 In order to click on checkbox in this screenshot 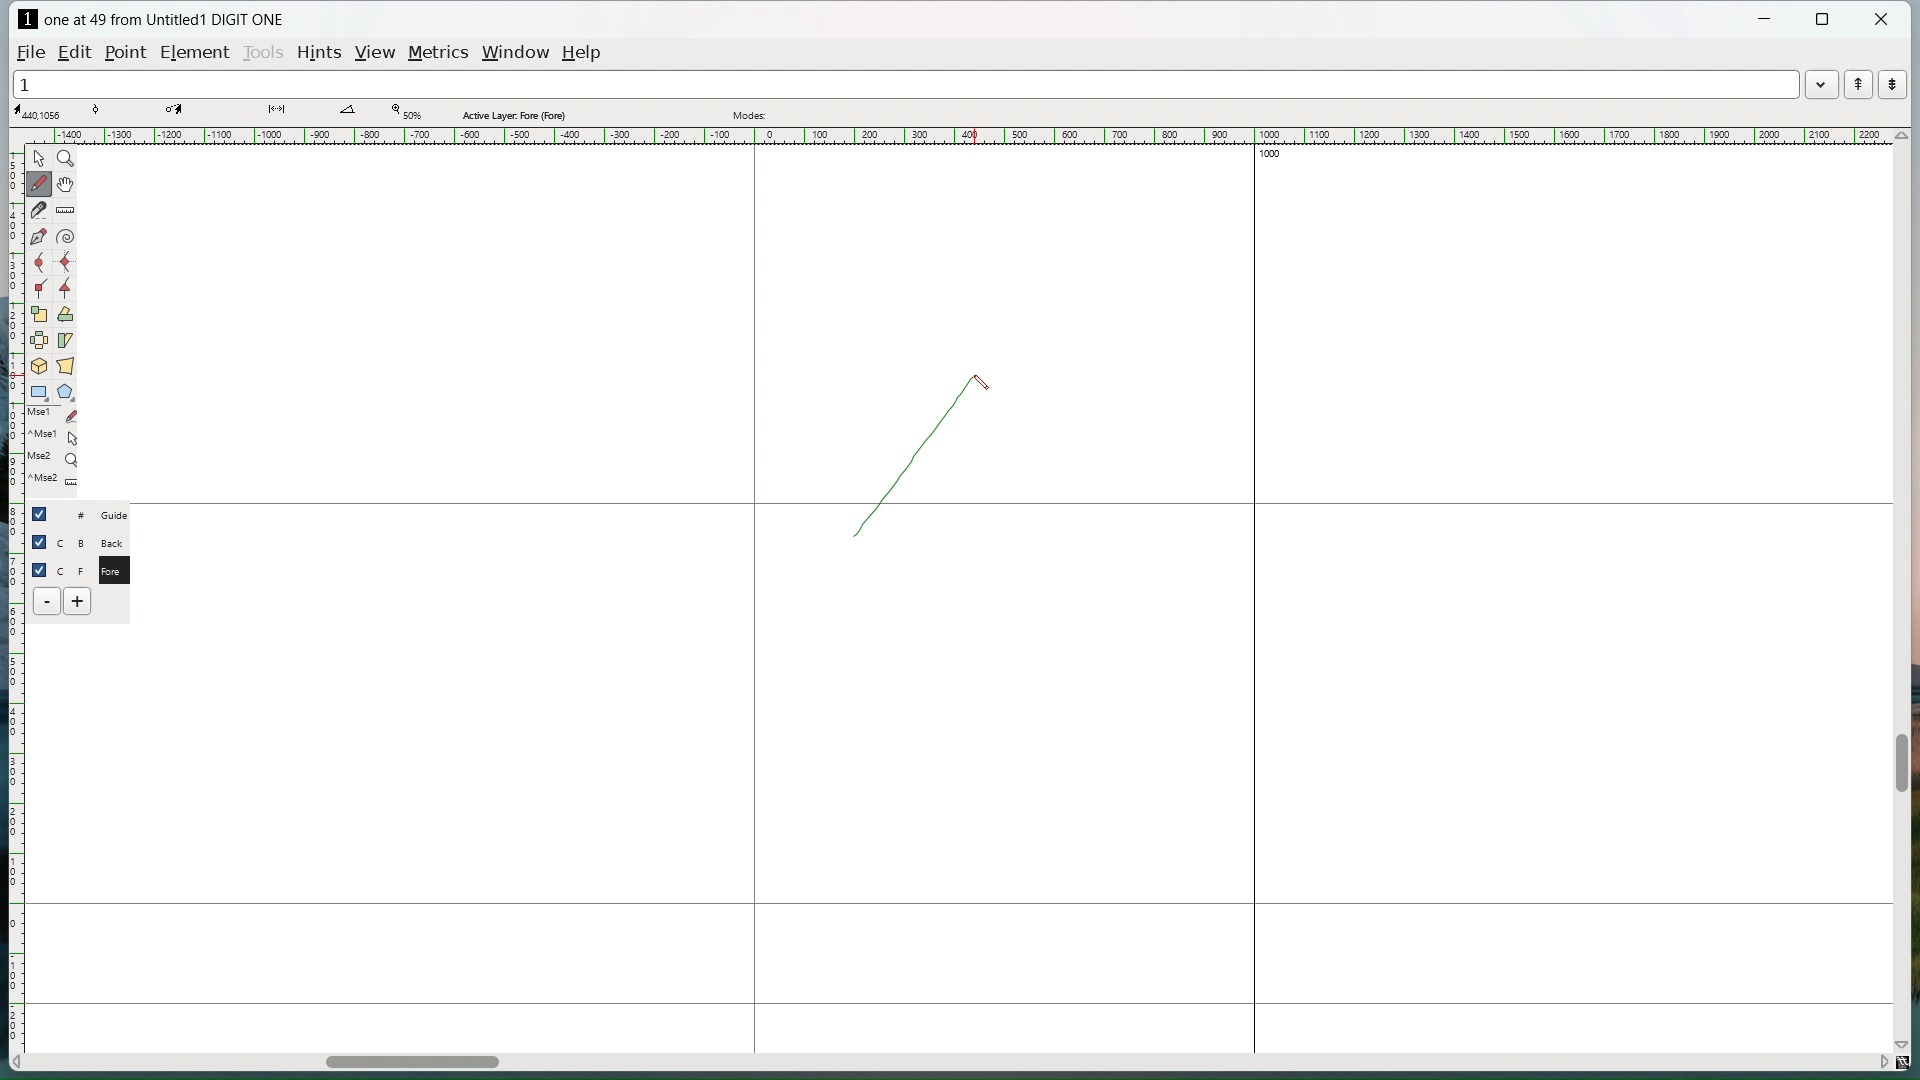, I will do `click(39, 542)`.